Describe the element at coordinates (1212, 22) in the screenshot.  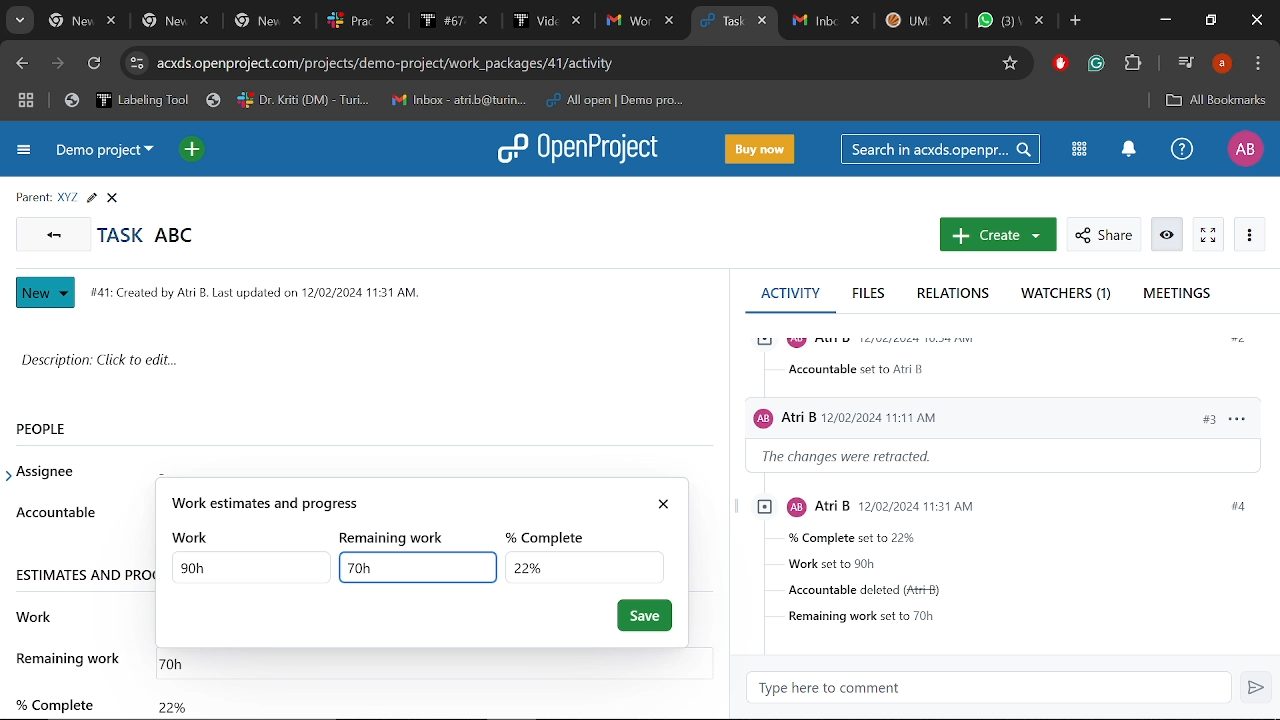
I see `Restore down` at that location.